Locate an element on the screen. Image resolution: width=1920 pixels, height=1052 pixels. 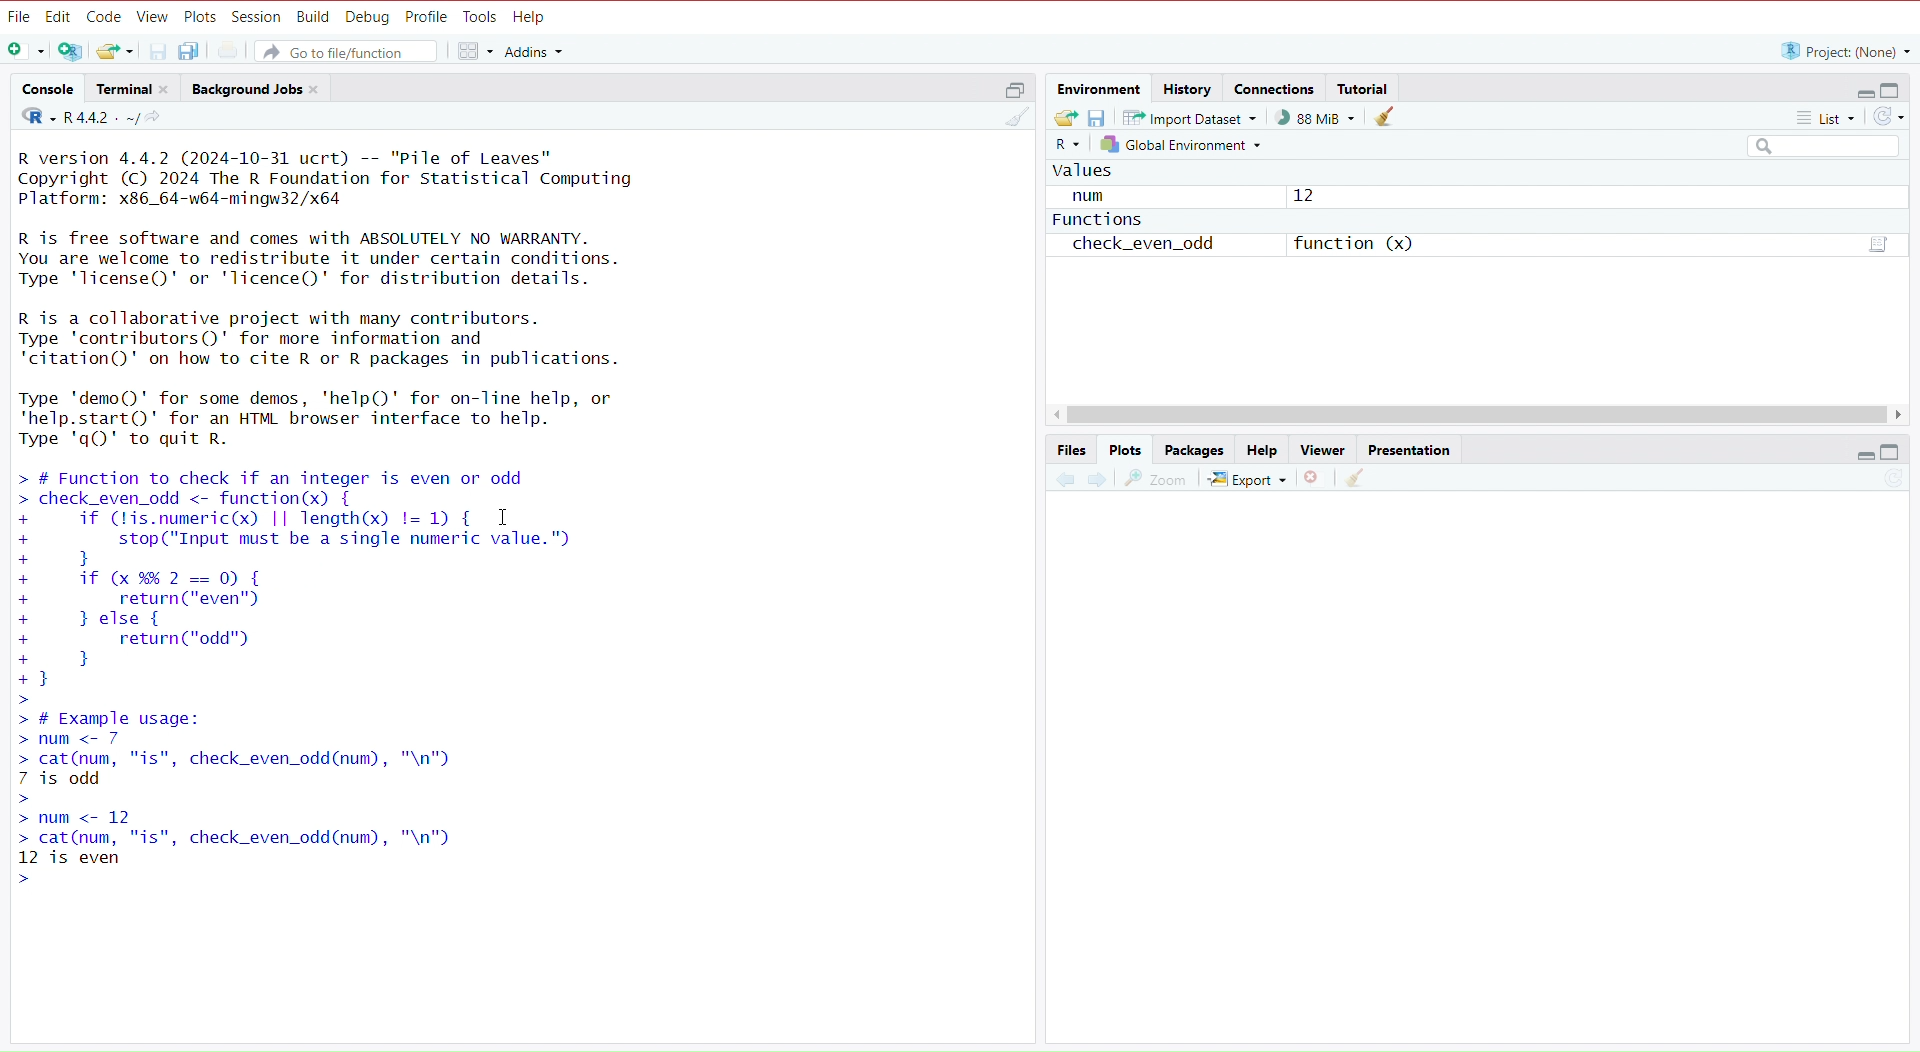
create a project is located at coordinates (71, 53).